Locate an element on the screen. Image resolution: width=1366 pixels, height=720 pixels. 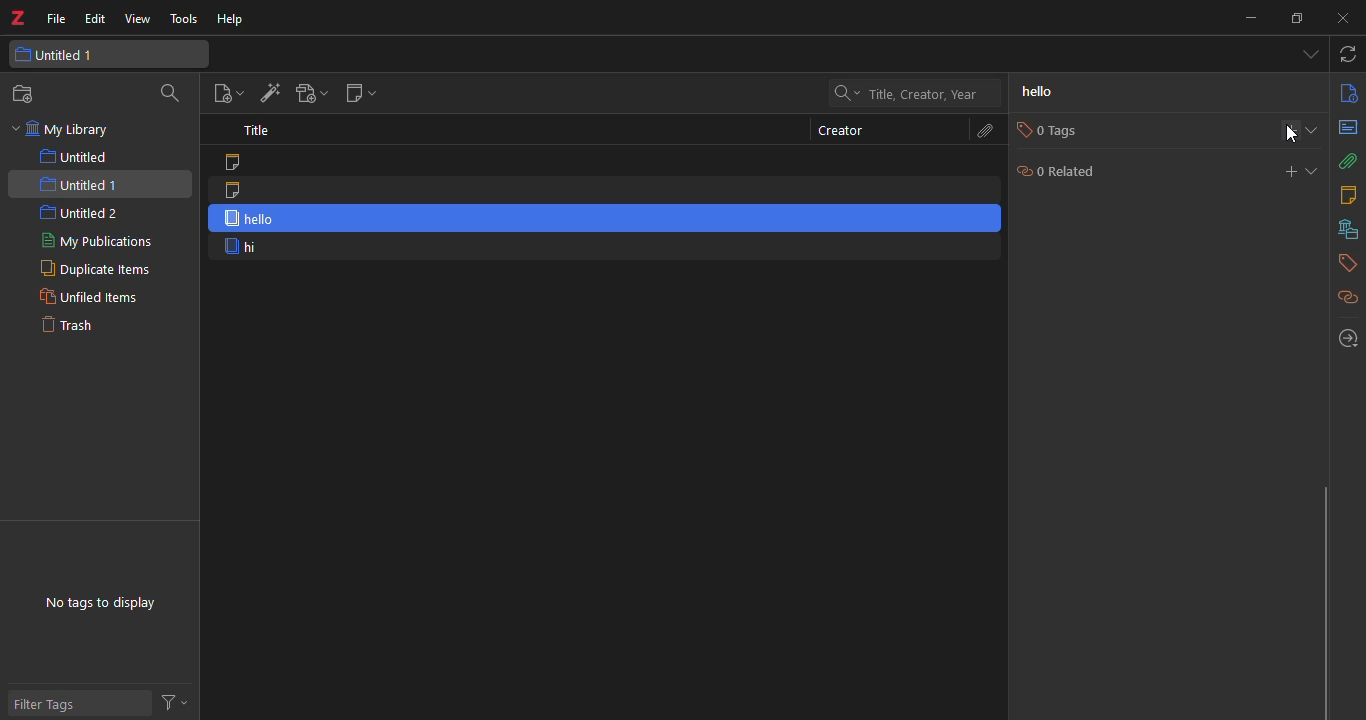
note is located at coordinates (241, 163).